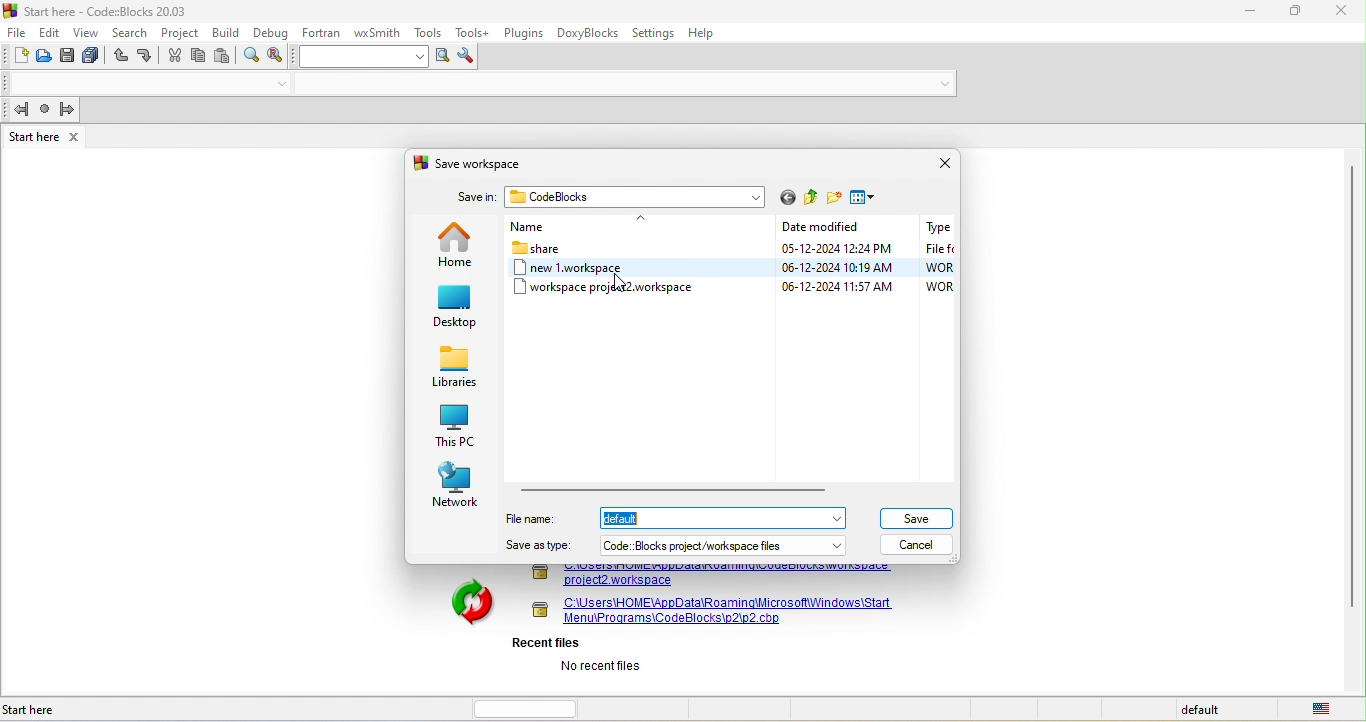  I want to click on file, so click(17, 31).